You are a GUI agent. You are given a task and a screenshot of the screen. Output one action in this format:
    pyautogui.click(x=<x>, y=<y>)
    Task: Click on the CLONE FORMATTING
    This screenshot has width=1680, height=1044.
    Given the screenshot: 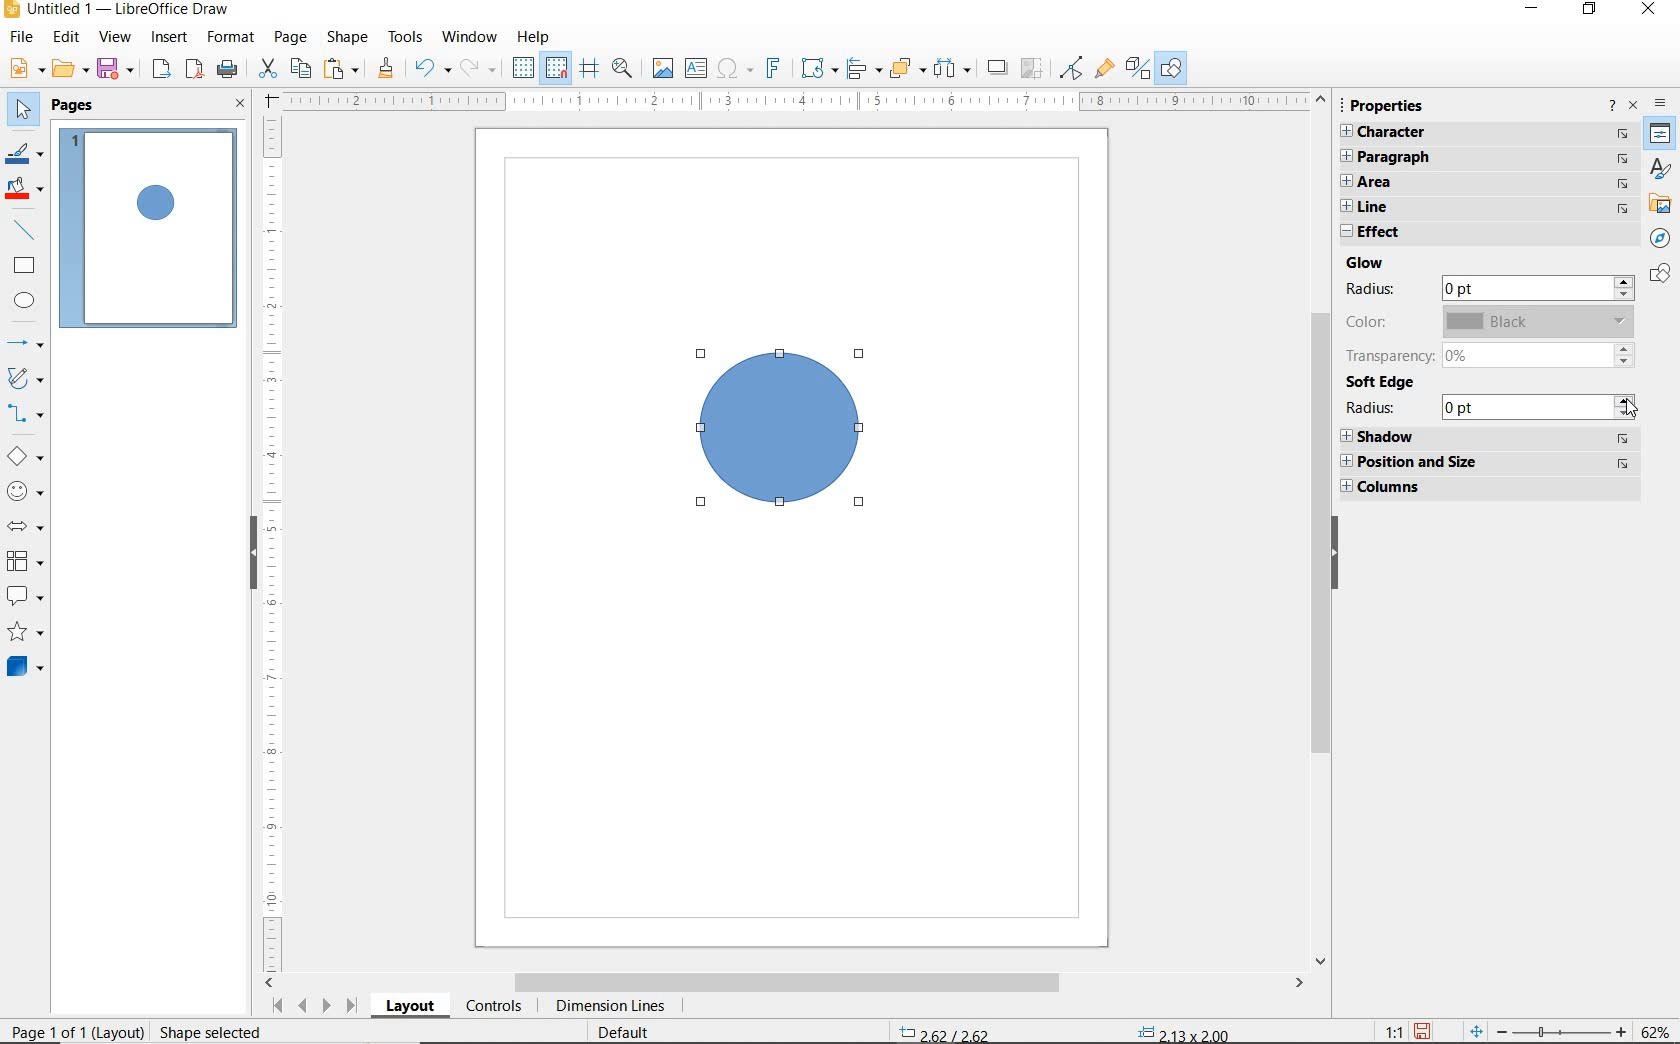 What is the action you would take?
    pyautogui.click(x=388, y=68)
    